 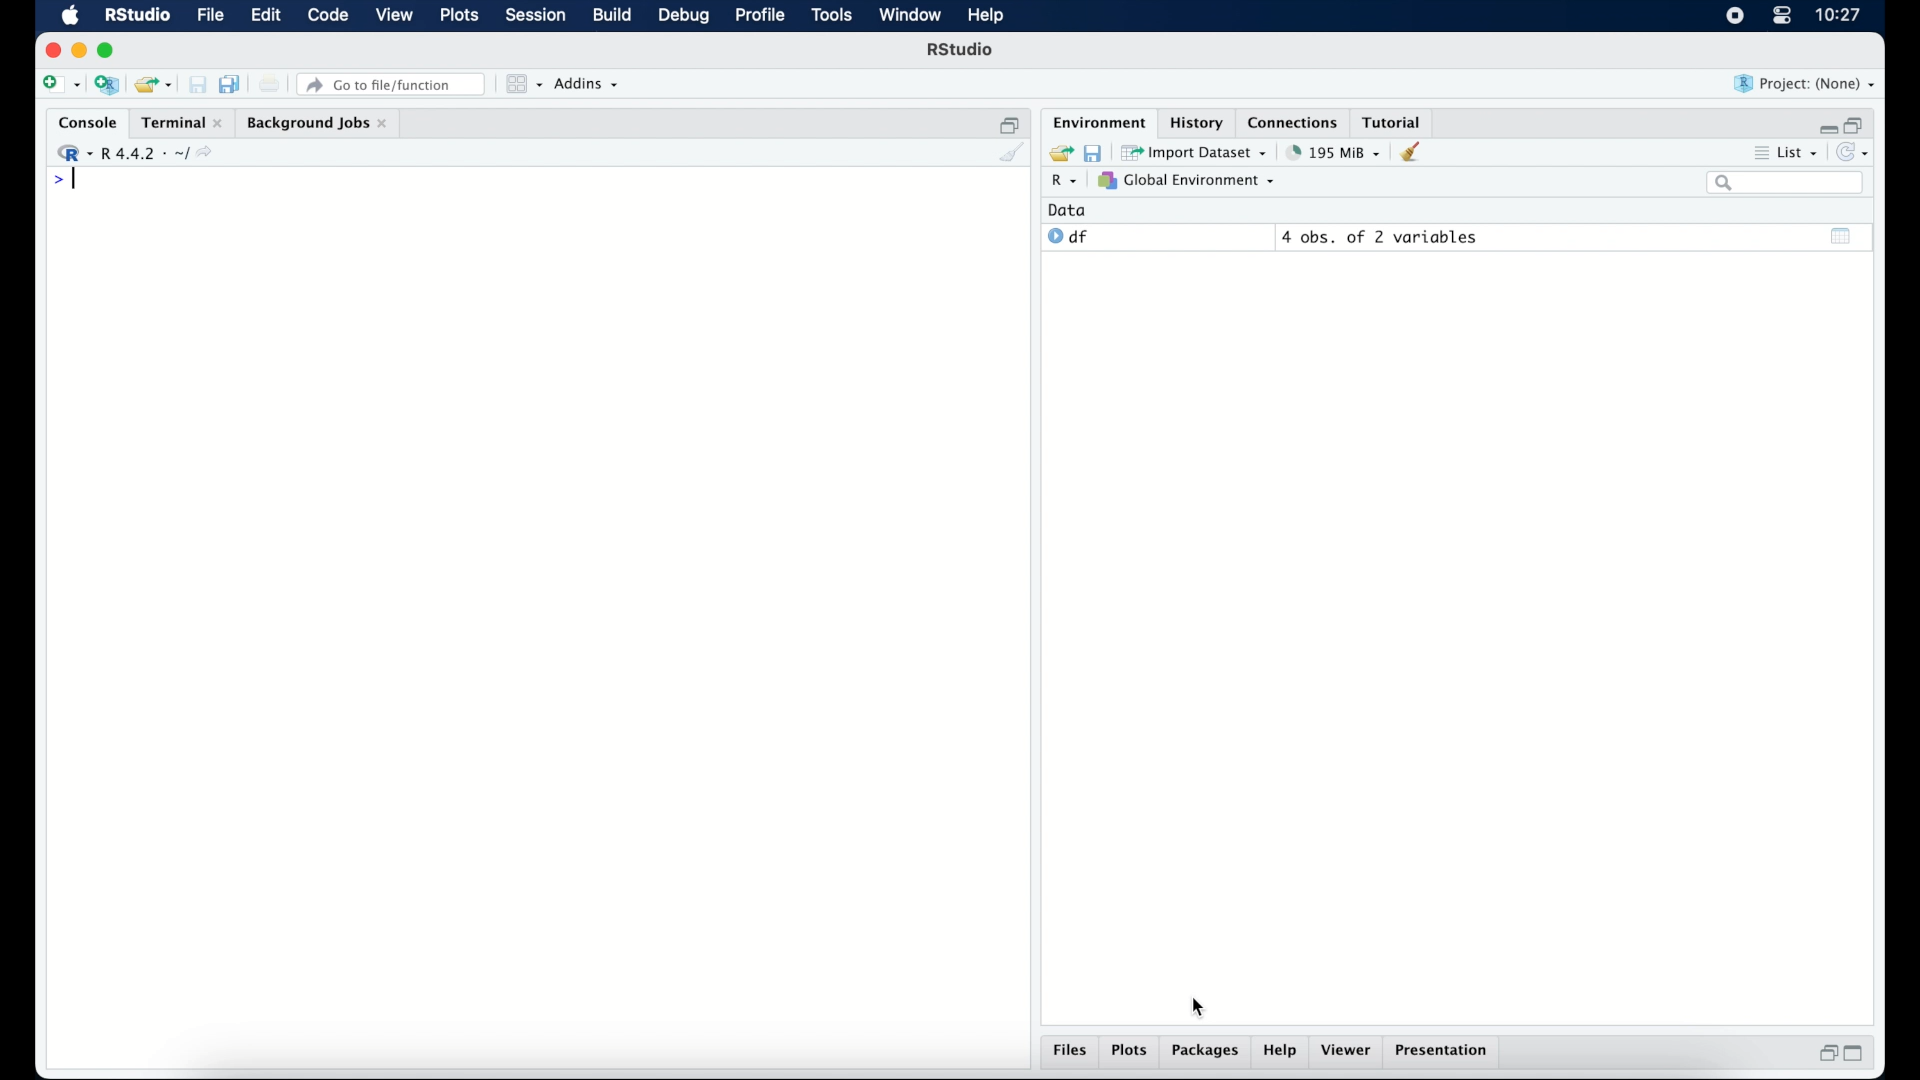 What do you see at coordinates (137, 16) in the screenshot?
I see `R Studio` at bounding box center [137, 16].